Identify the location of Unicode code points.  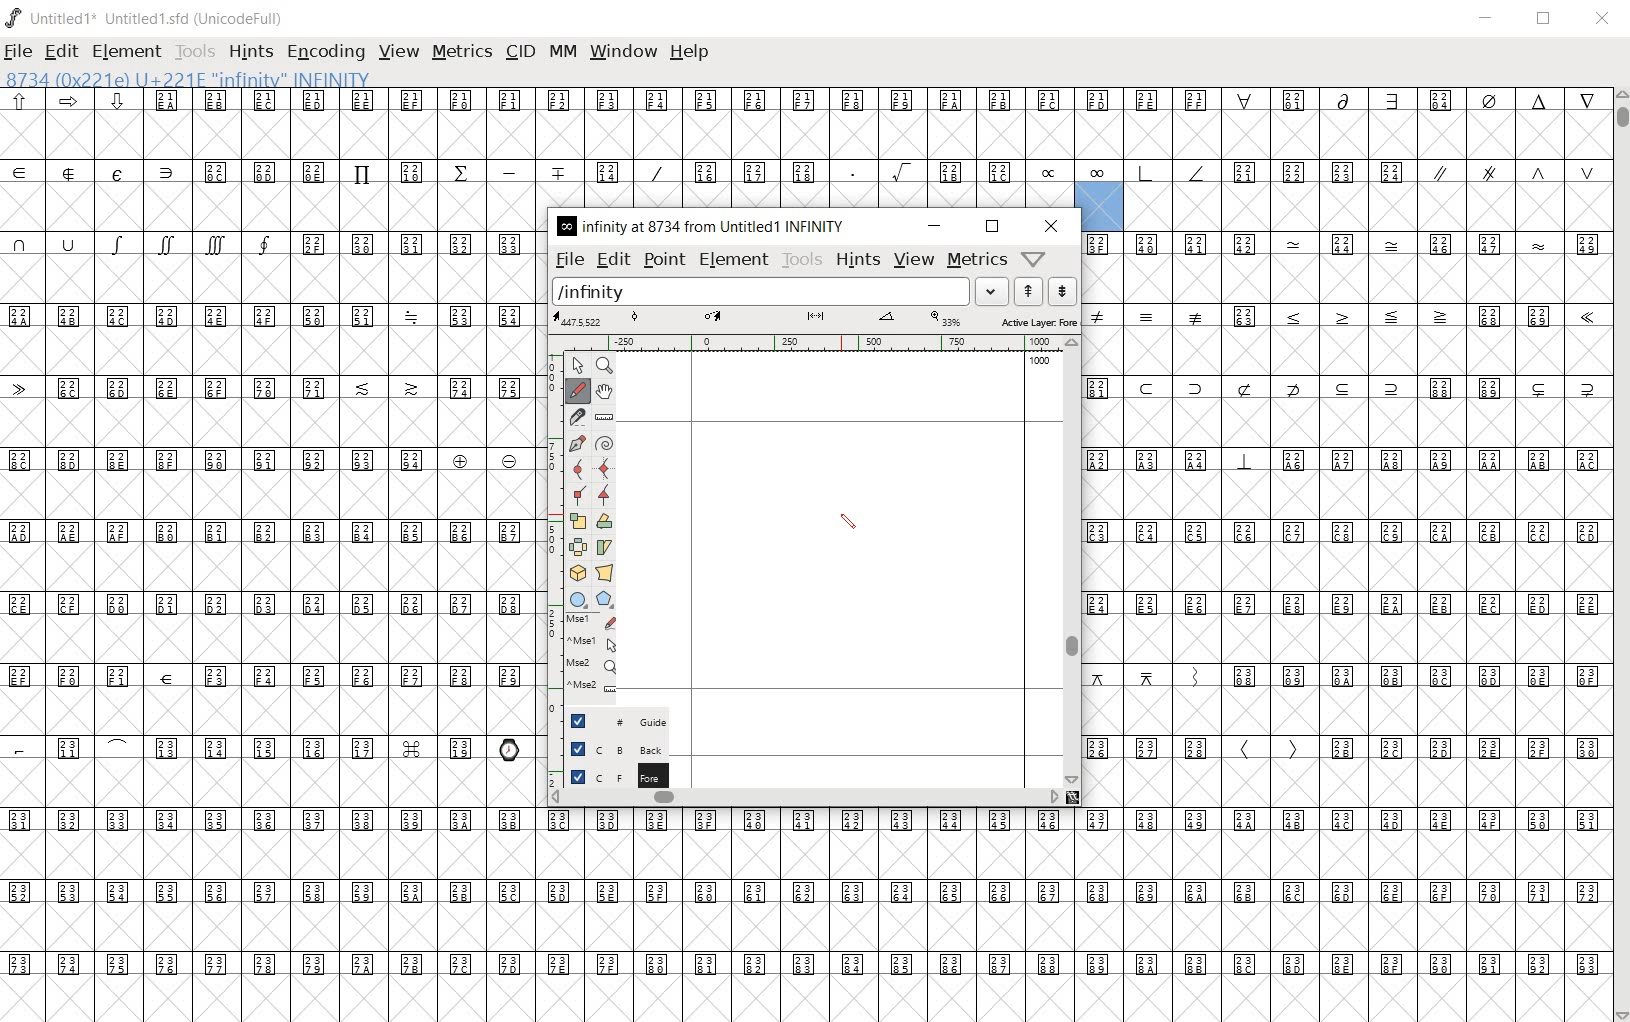
(607, 171).